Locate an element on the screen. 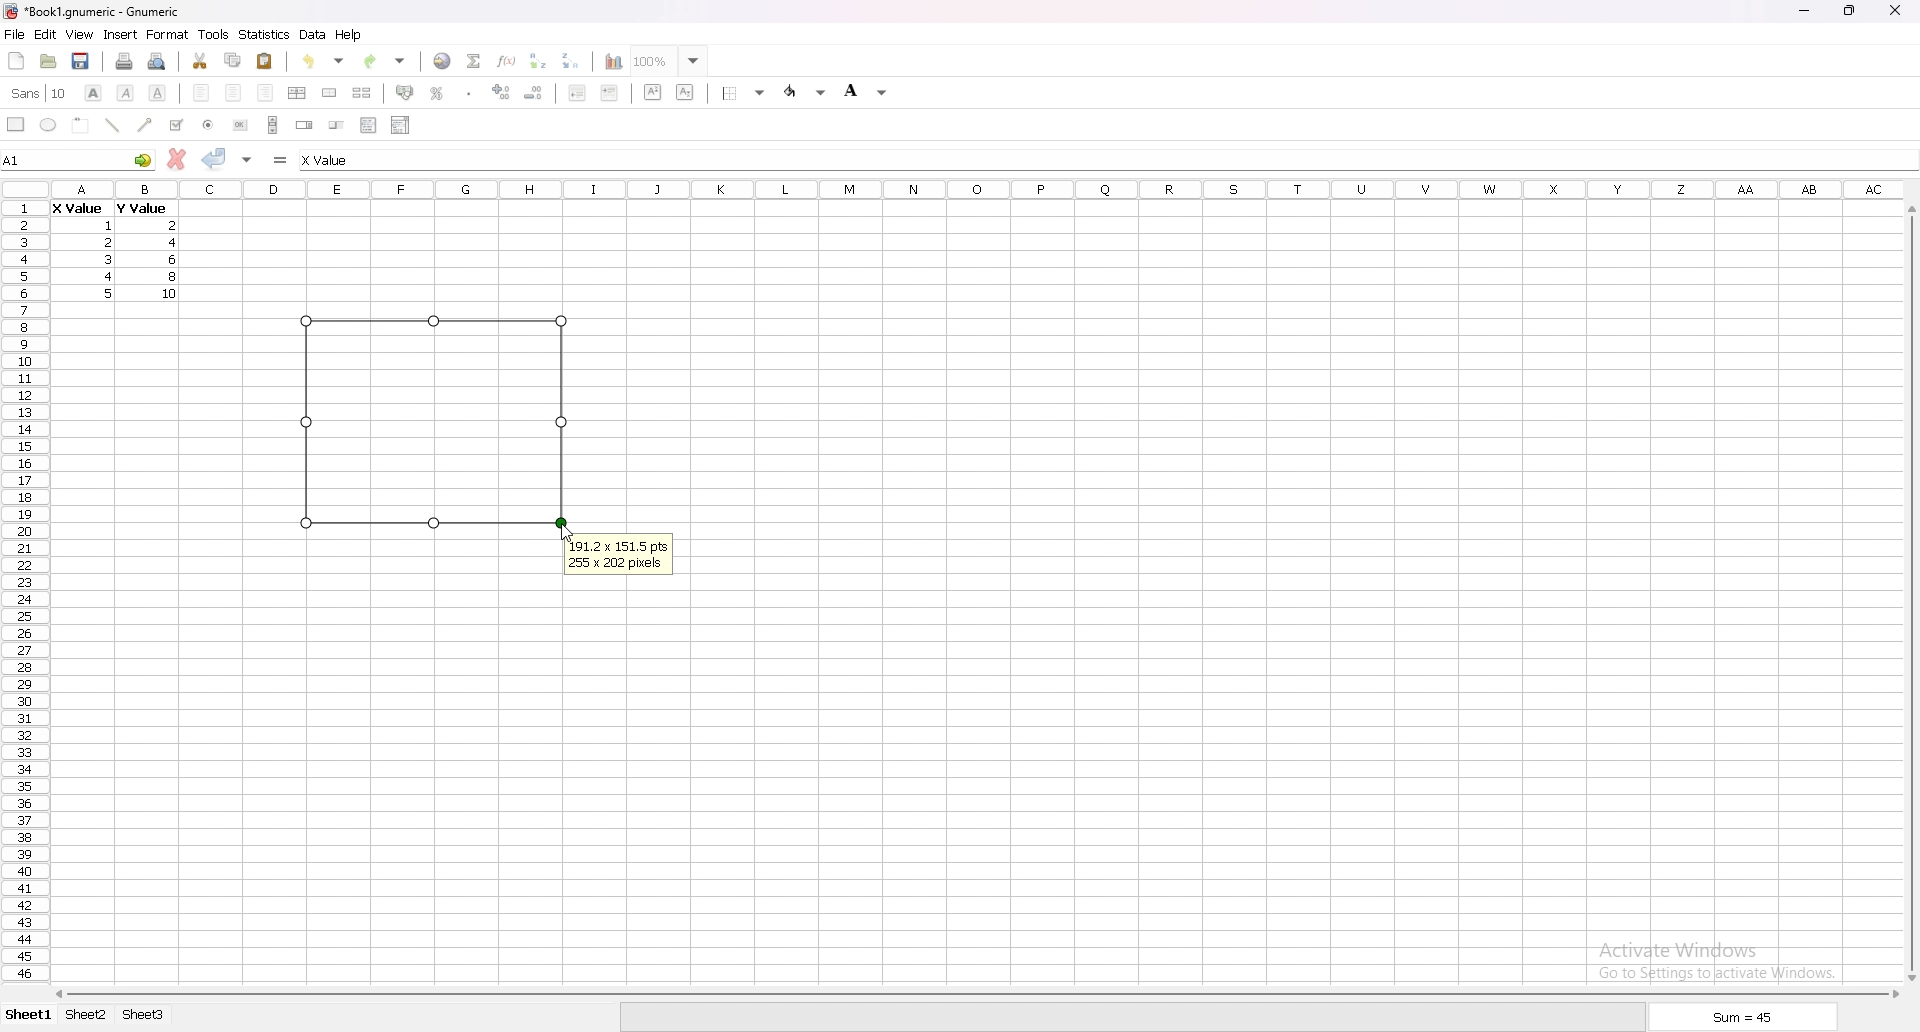 This screenshot has width=1920, height=1032. right align is located at coordinates (265, 93).